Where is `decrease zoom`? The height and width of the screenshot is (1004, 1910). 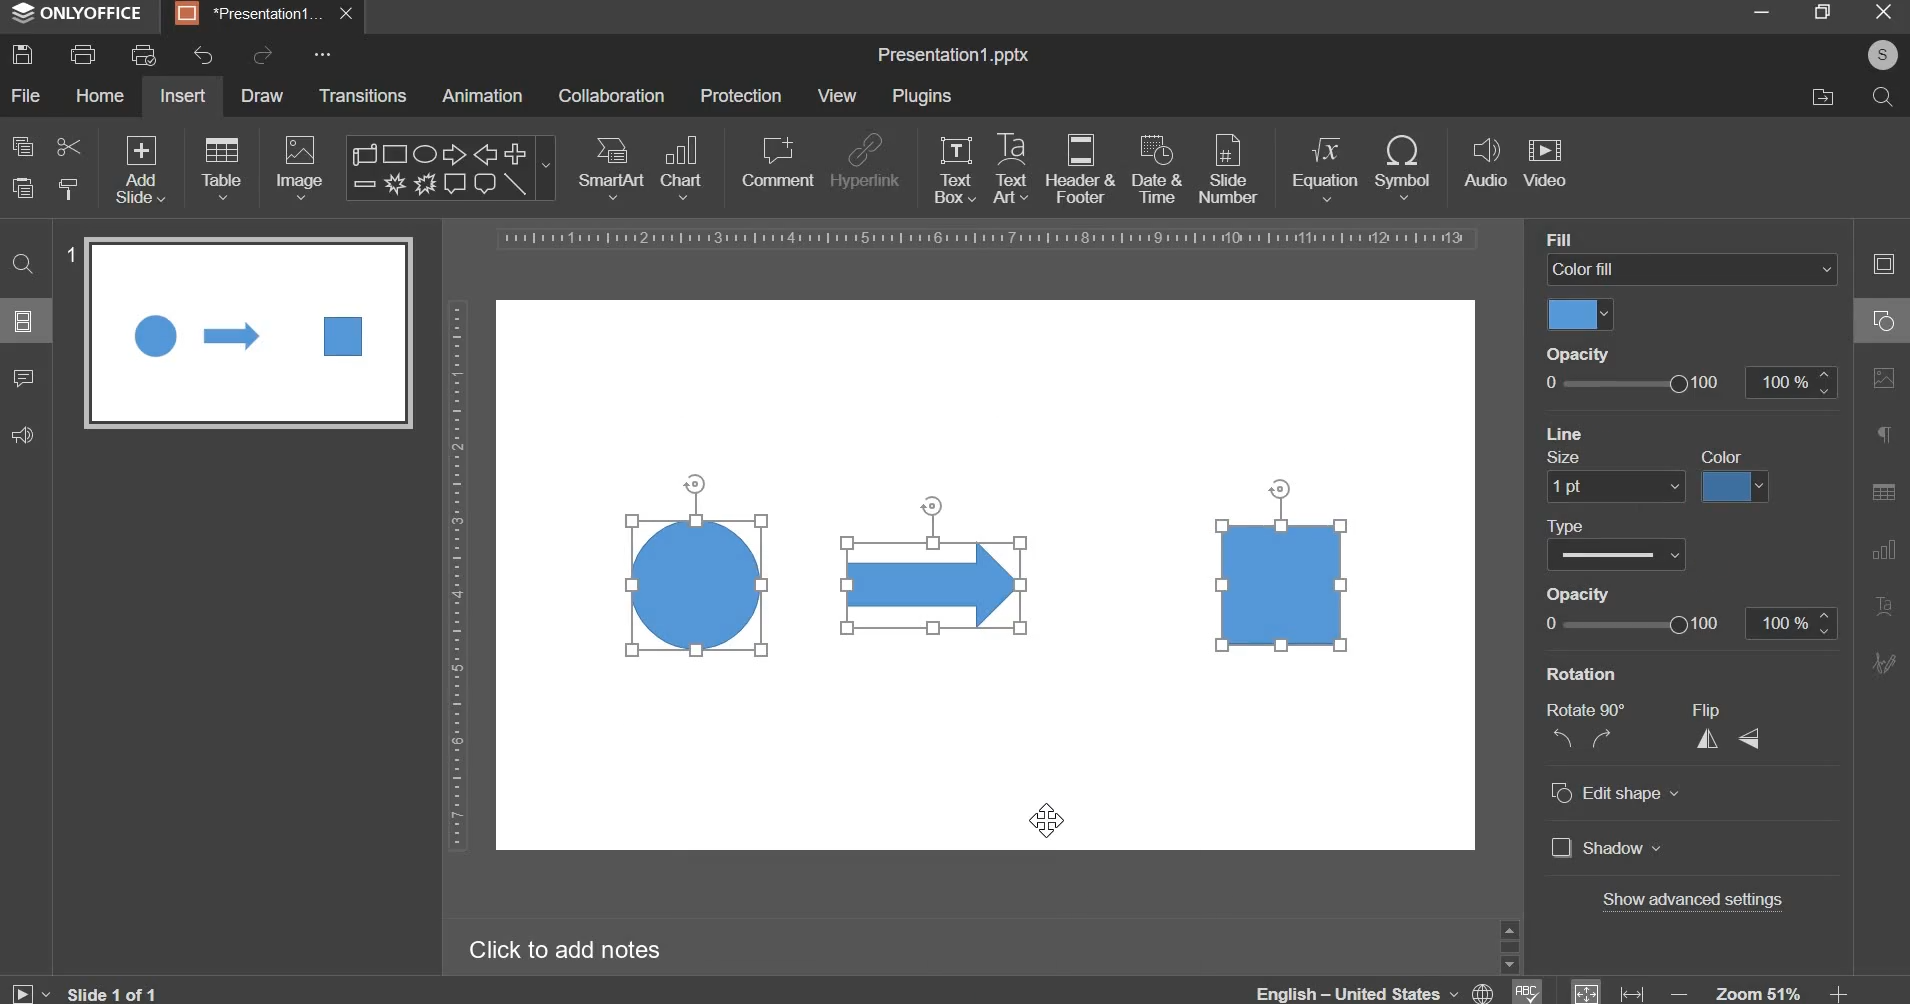 decrease zoom is located at coordinates (1680, 993).